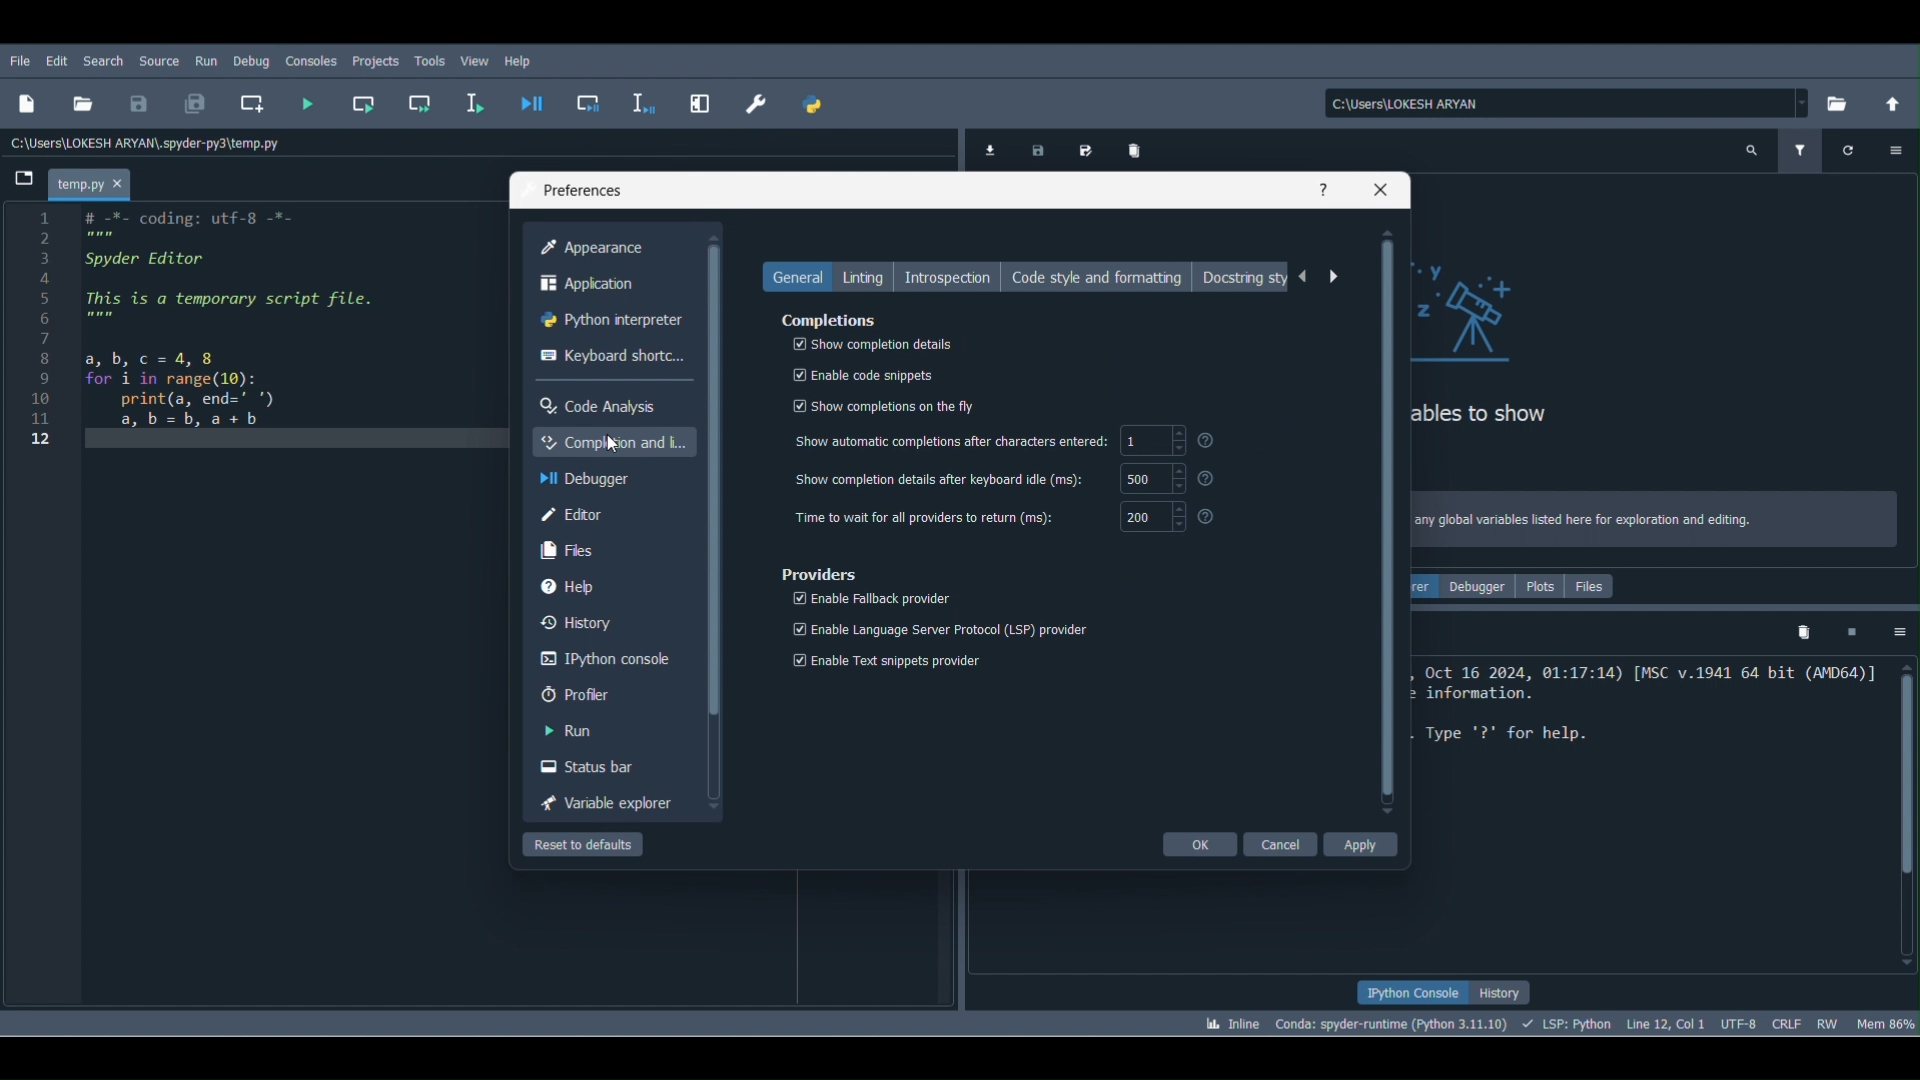 This screenshot has width=1920, height=1080. I want to click on Right, so click(1333, 278).